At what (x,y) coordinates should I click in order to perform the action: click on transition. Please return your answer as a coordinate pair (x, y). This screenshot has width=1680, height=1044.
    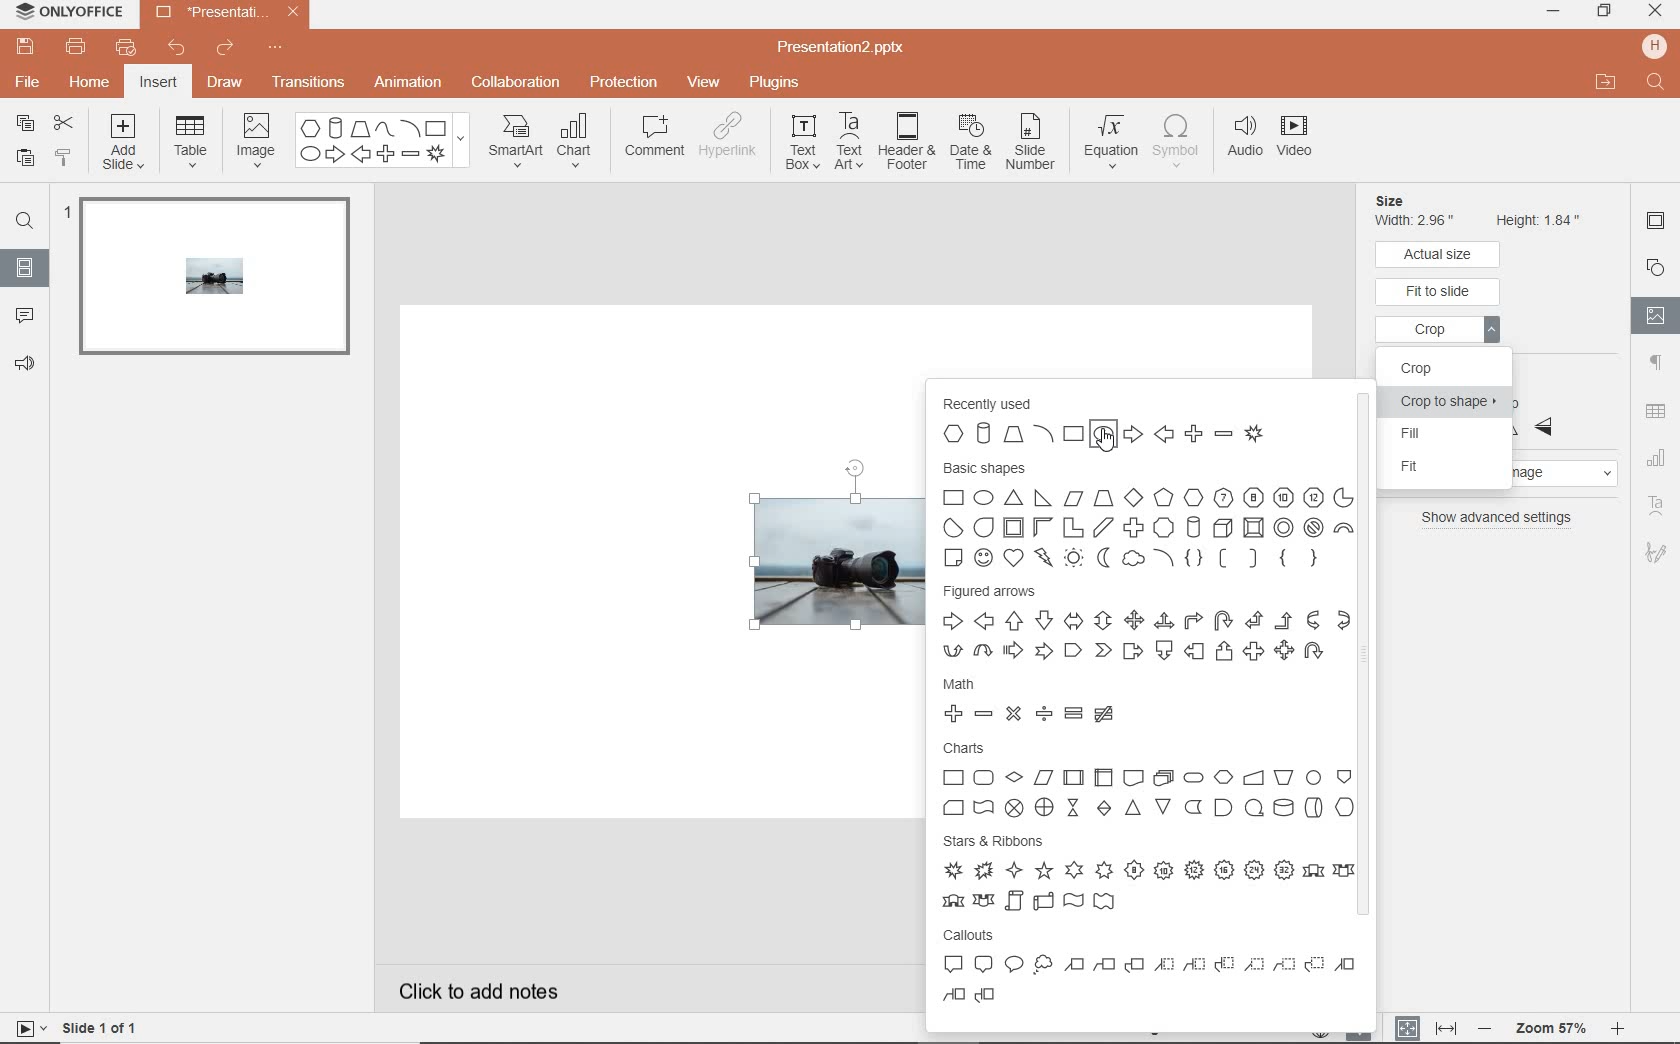
    Looking at the image, I should click on (308, 82).